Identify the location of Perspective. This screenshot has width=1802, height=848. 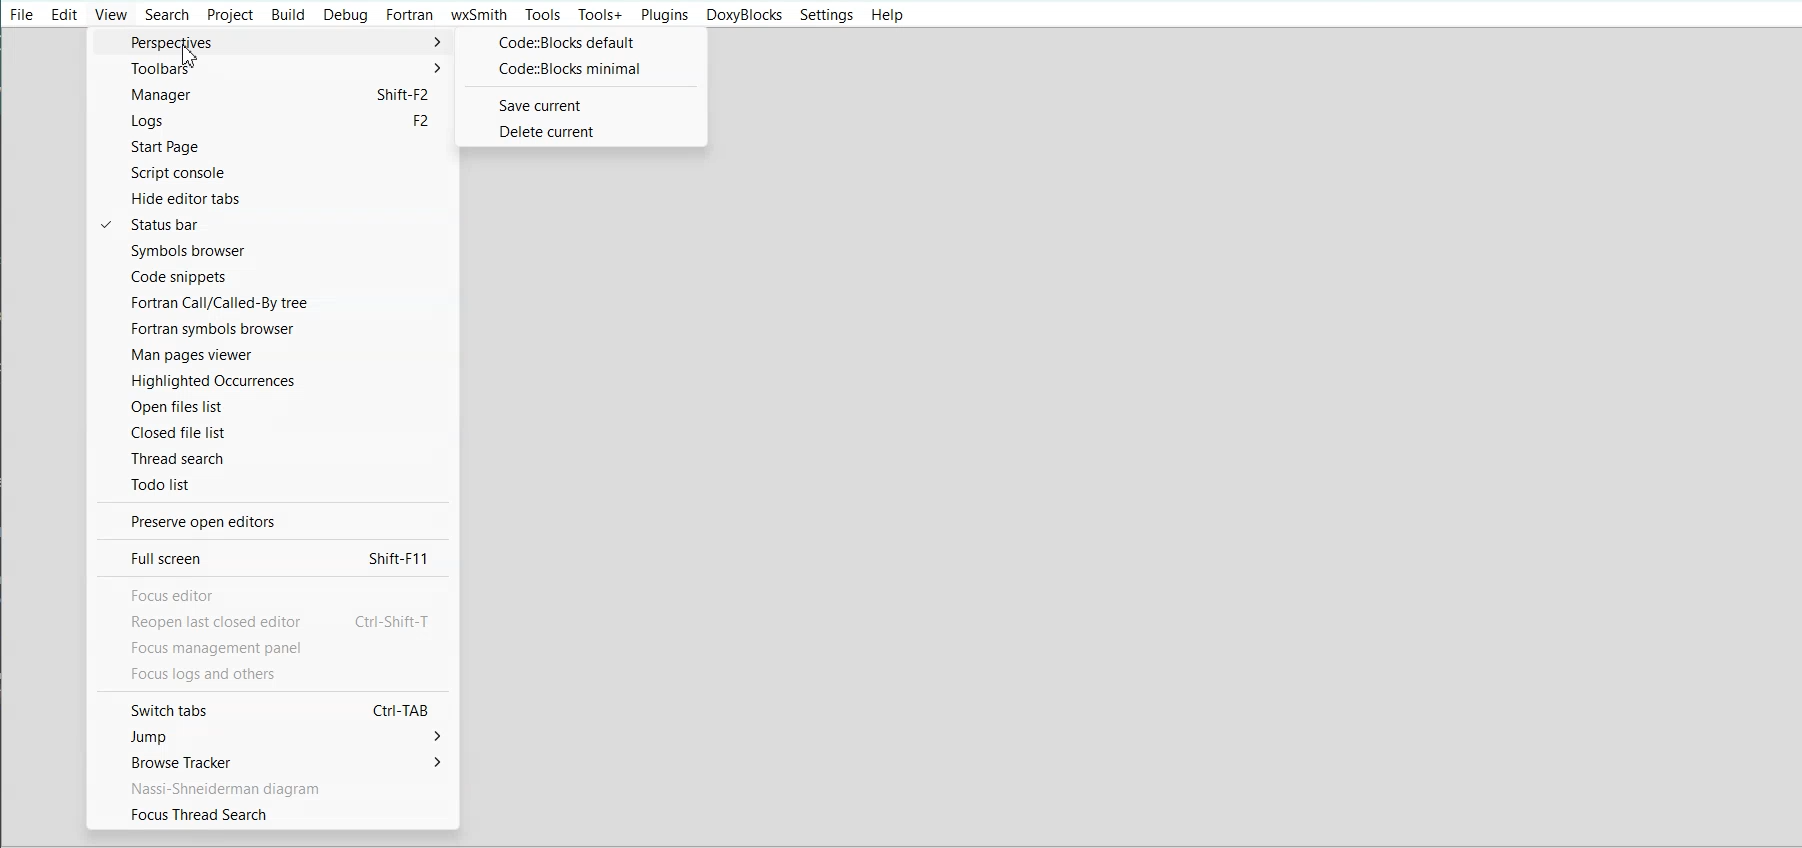
(274, 42).